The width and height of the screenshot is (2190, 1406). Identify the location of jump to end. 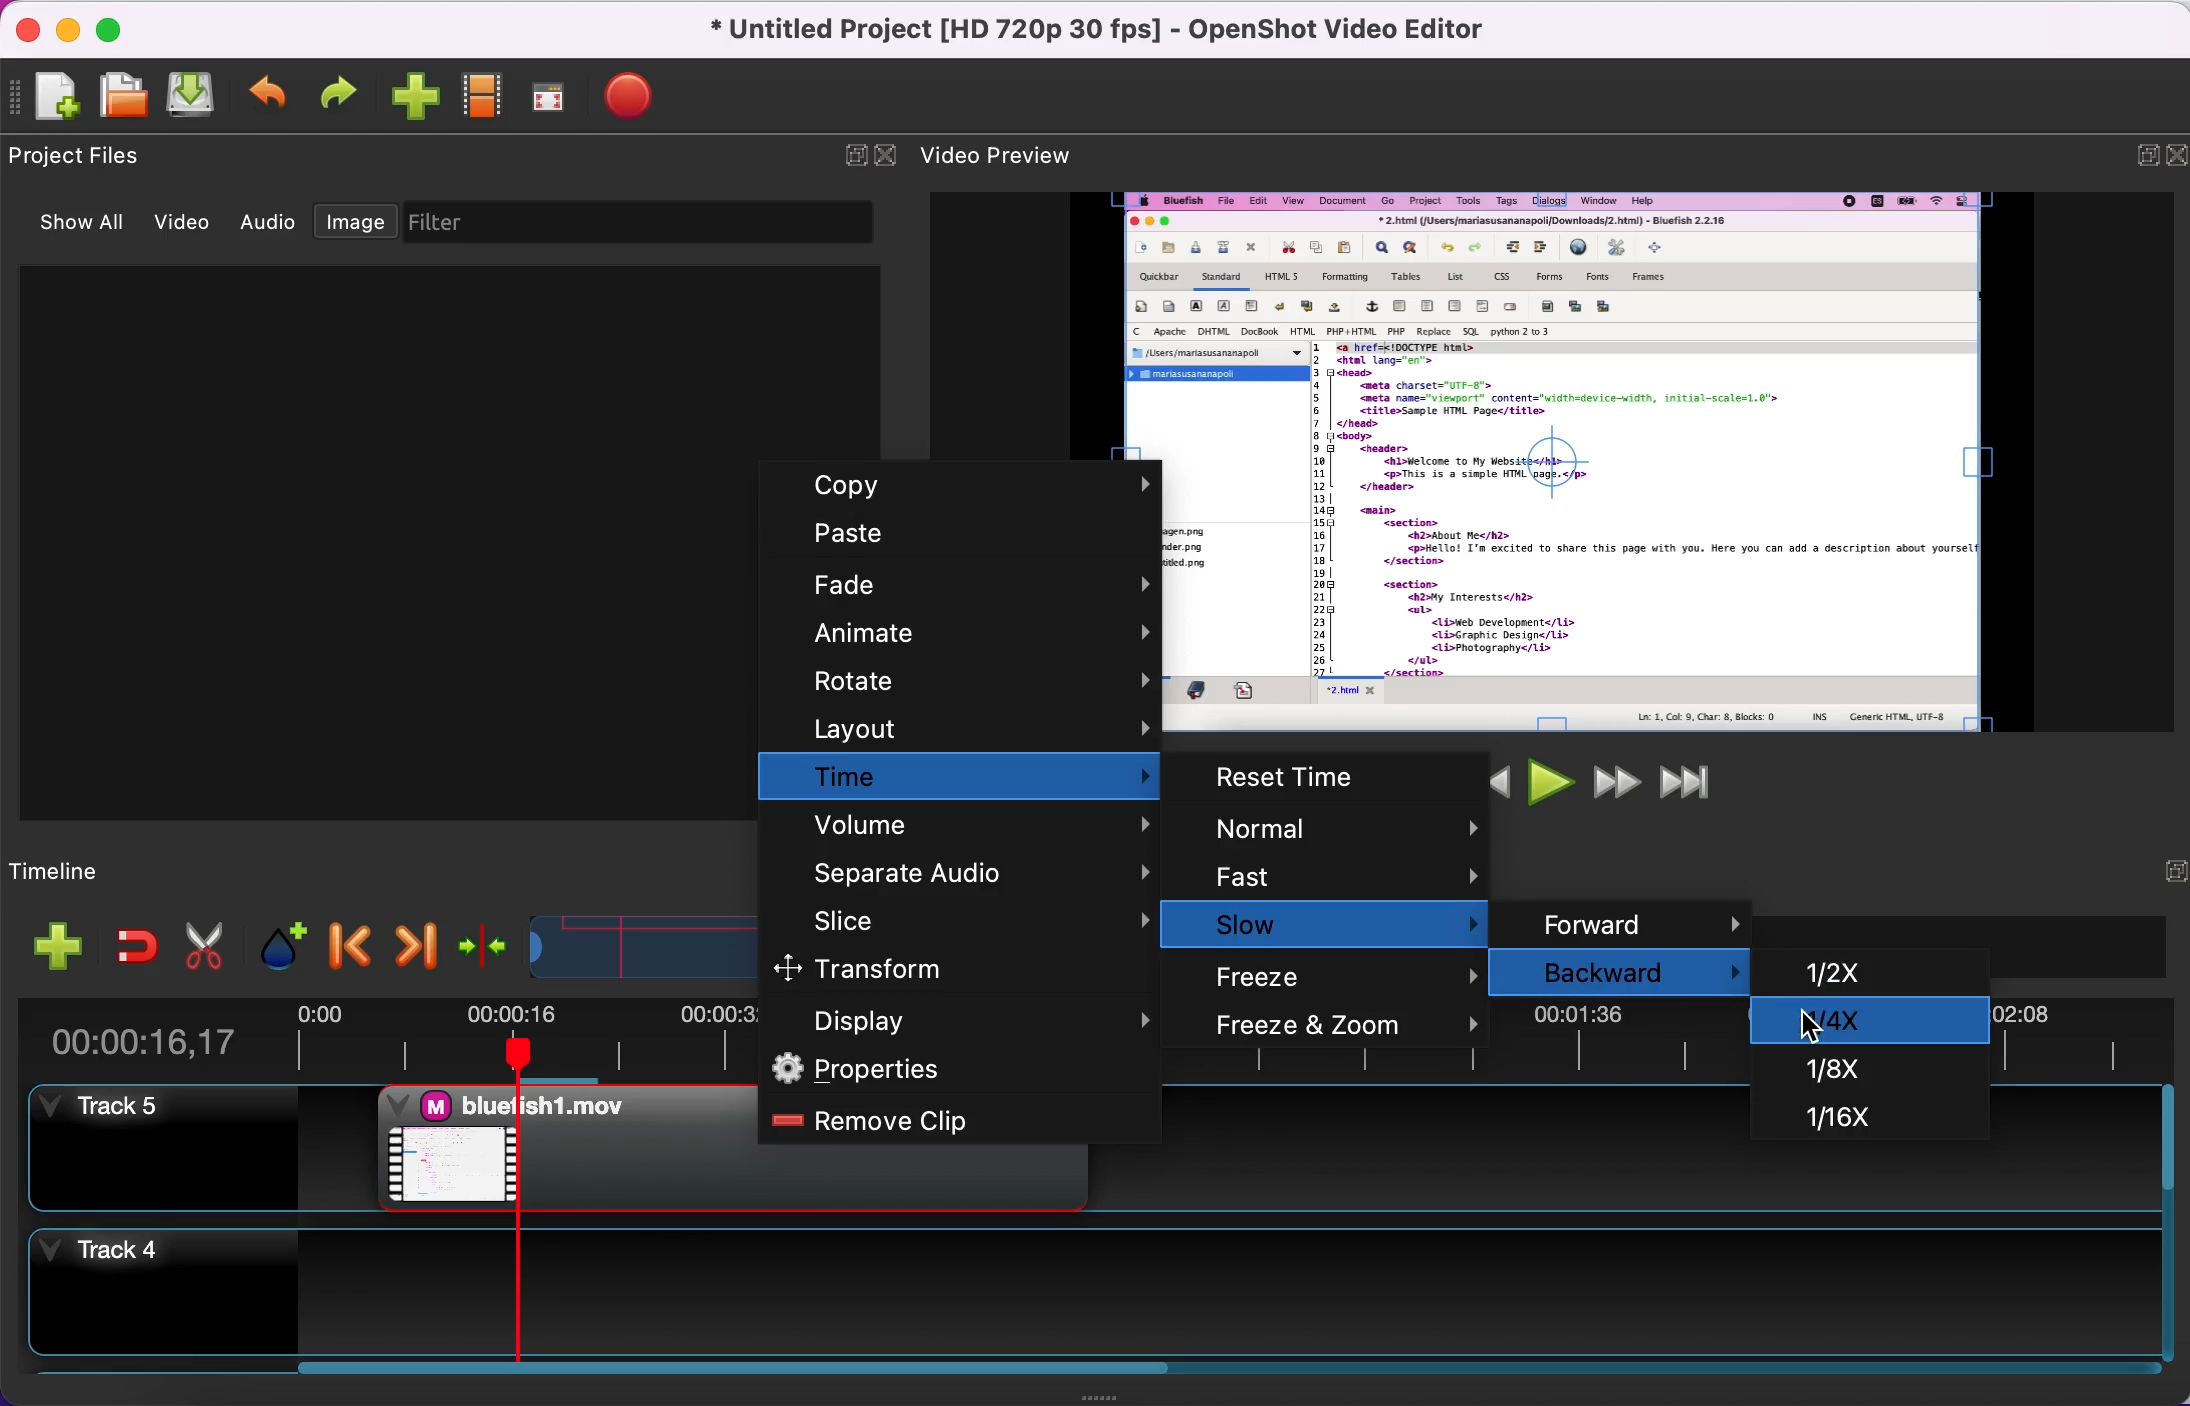
(1686, 780).